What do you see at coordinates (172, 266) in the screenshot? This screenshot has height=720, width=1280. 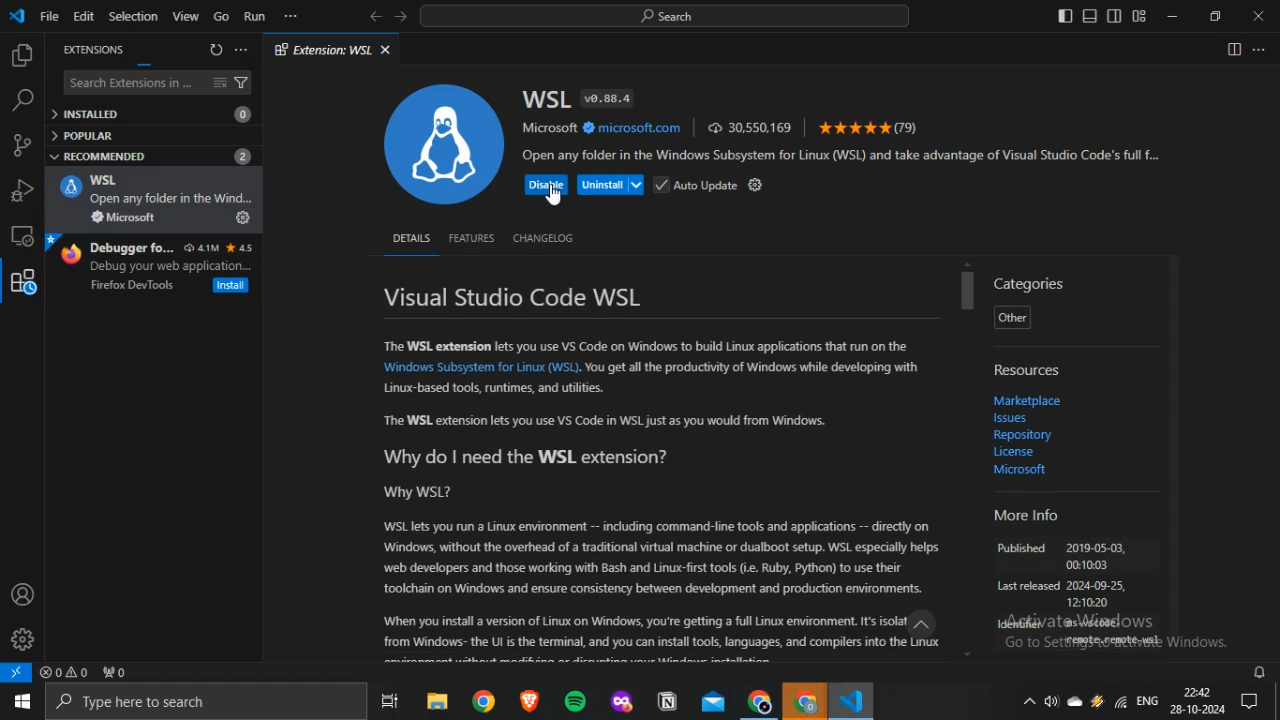 I see `Debug your web application...` at bounding box center [172, 266].